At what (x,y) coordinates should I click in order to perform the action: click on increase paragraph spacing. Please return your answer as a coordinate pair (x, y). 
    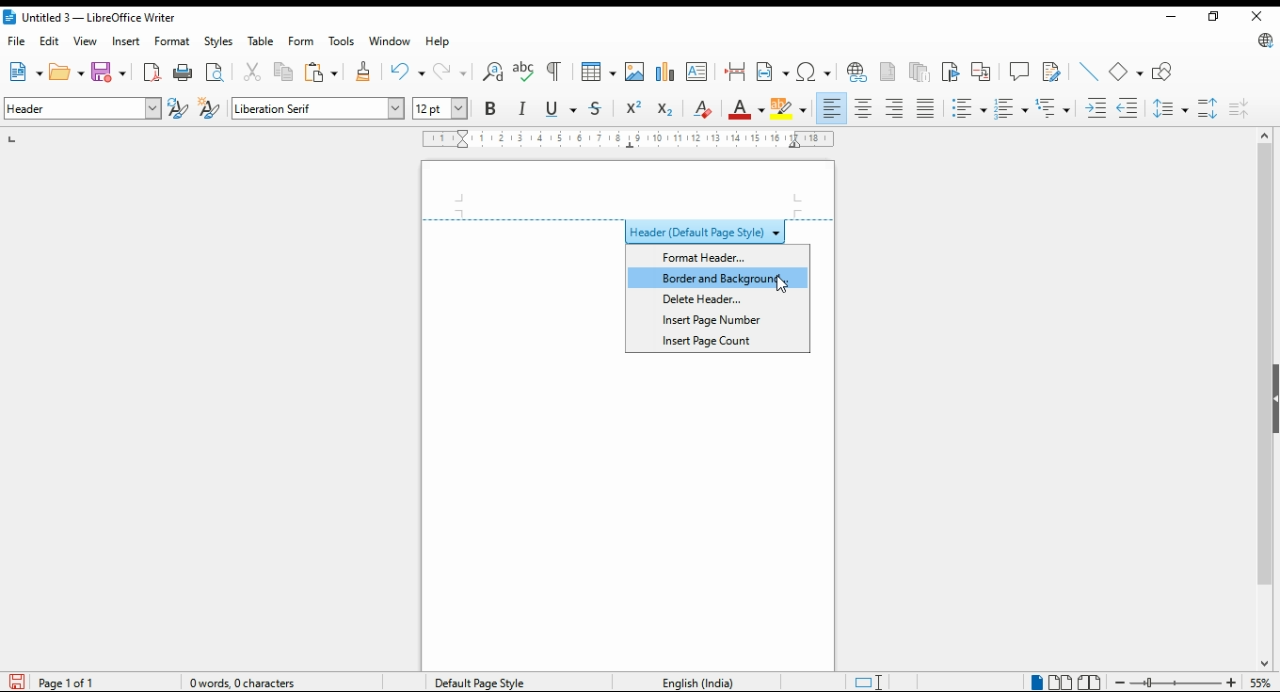
    Looking at the image, I should click on (1208, 108).